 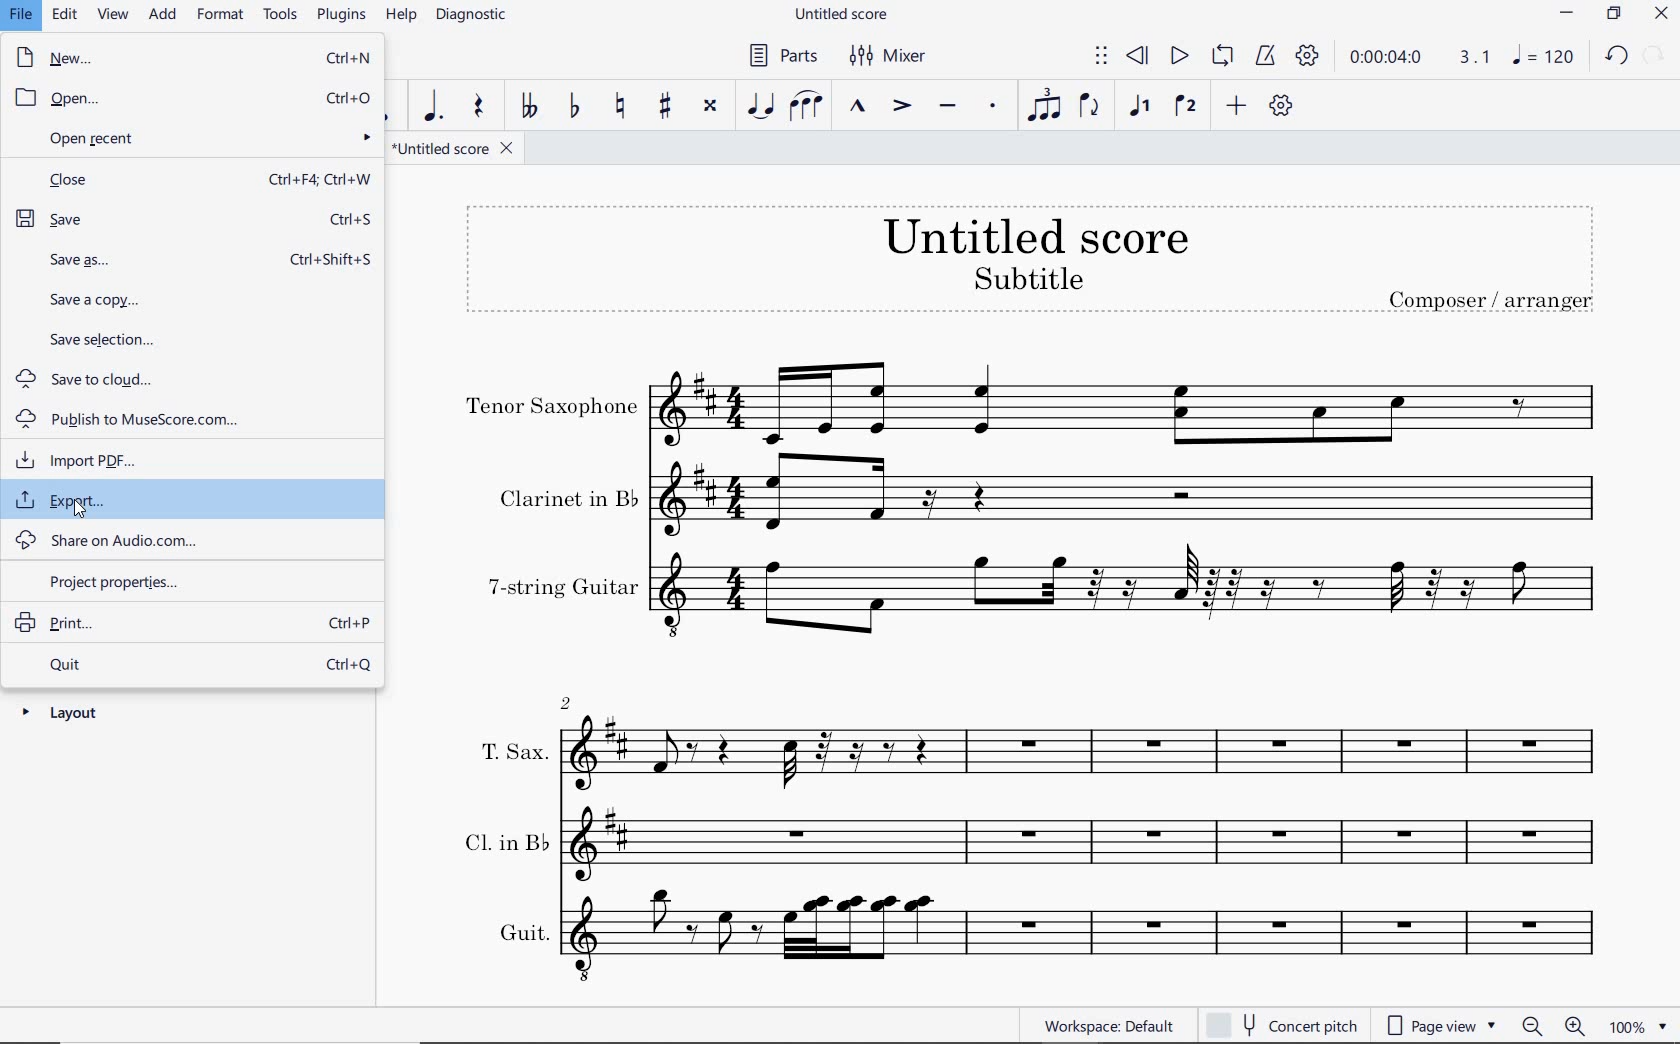 What do you see at coordinates (666, 108) in the screenshot?
I see `TOGGLE SHARP` at bounding box center [666, 108].